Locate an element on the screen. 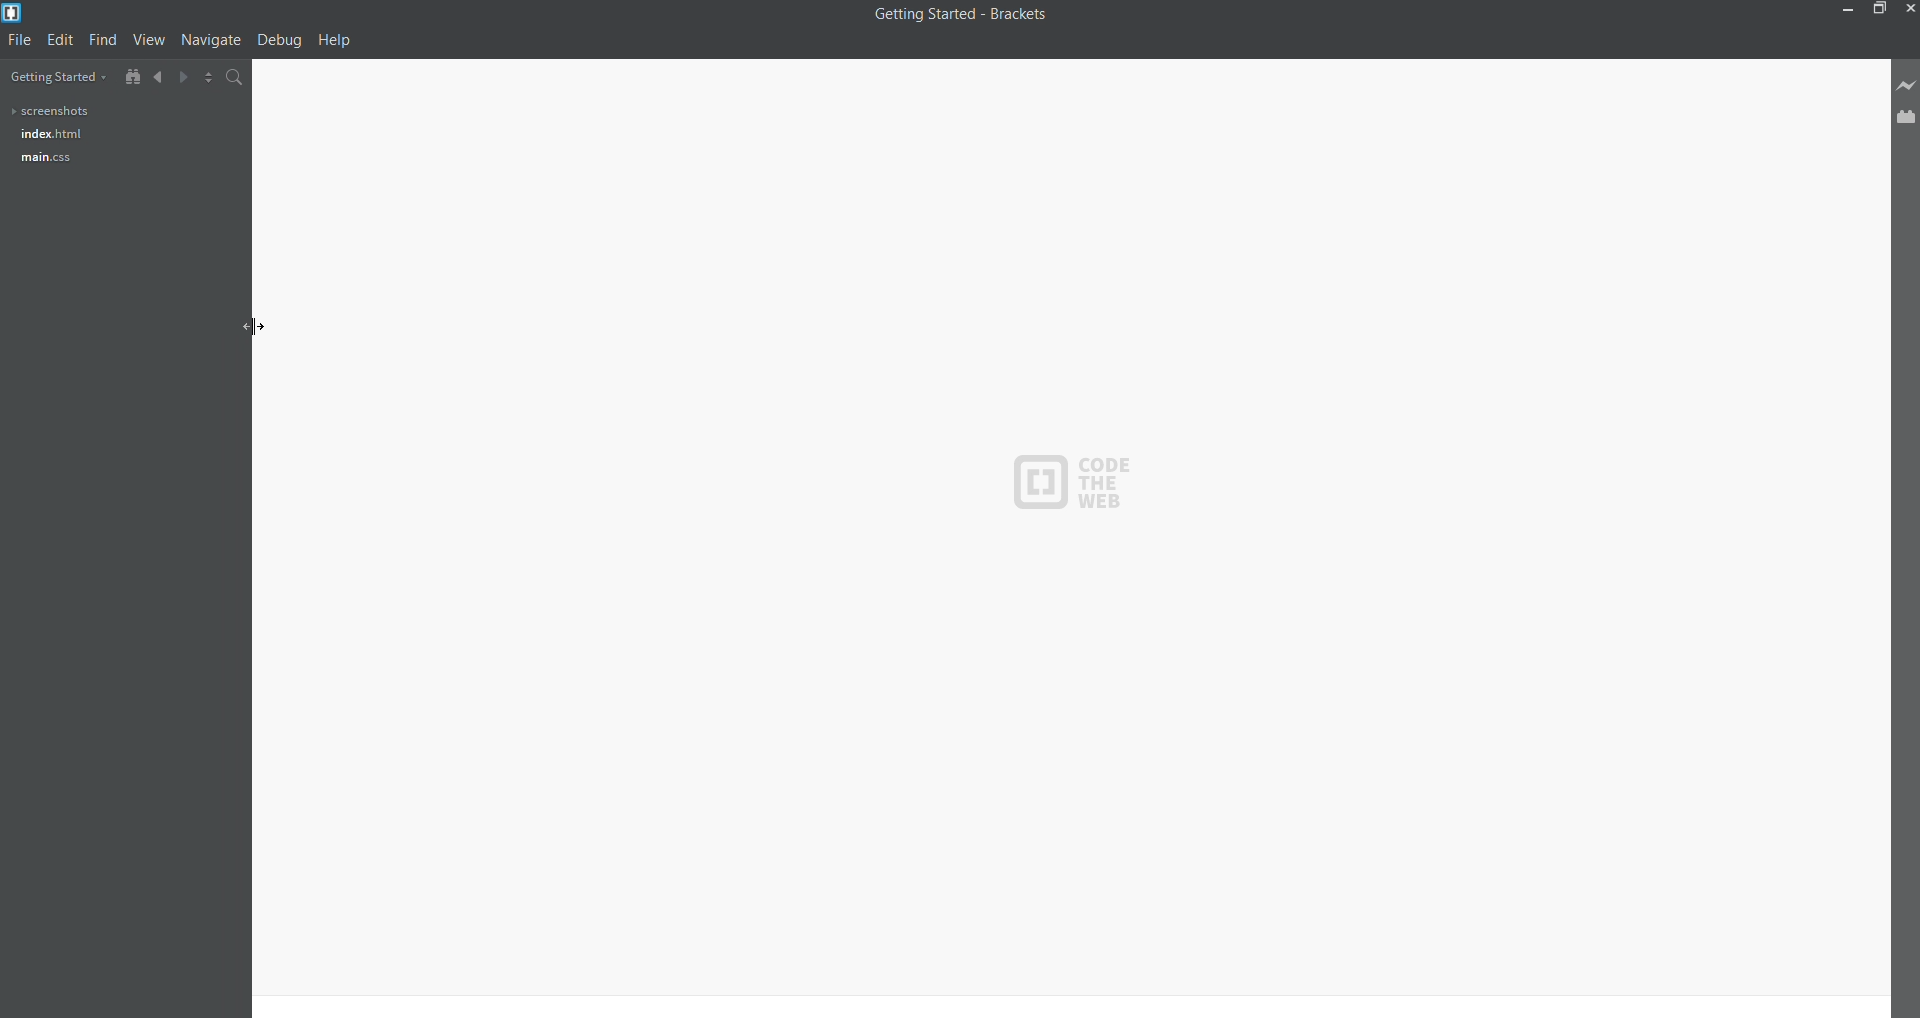 This screenshot has width=1920, height=1018. main css is located at coordinates (44, 158).